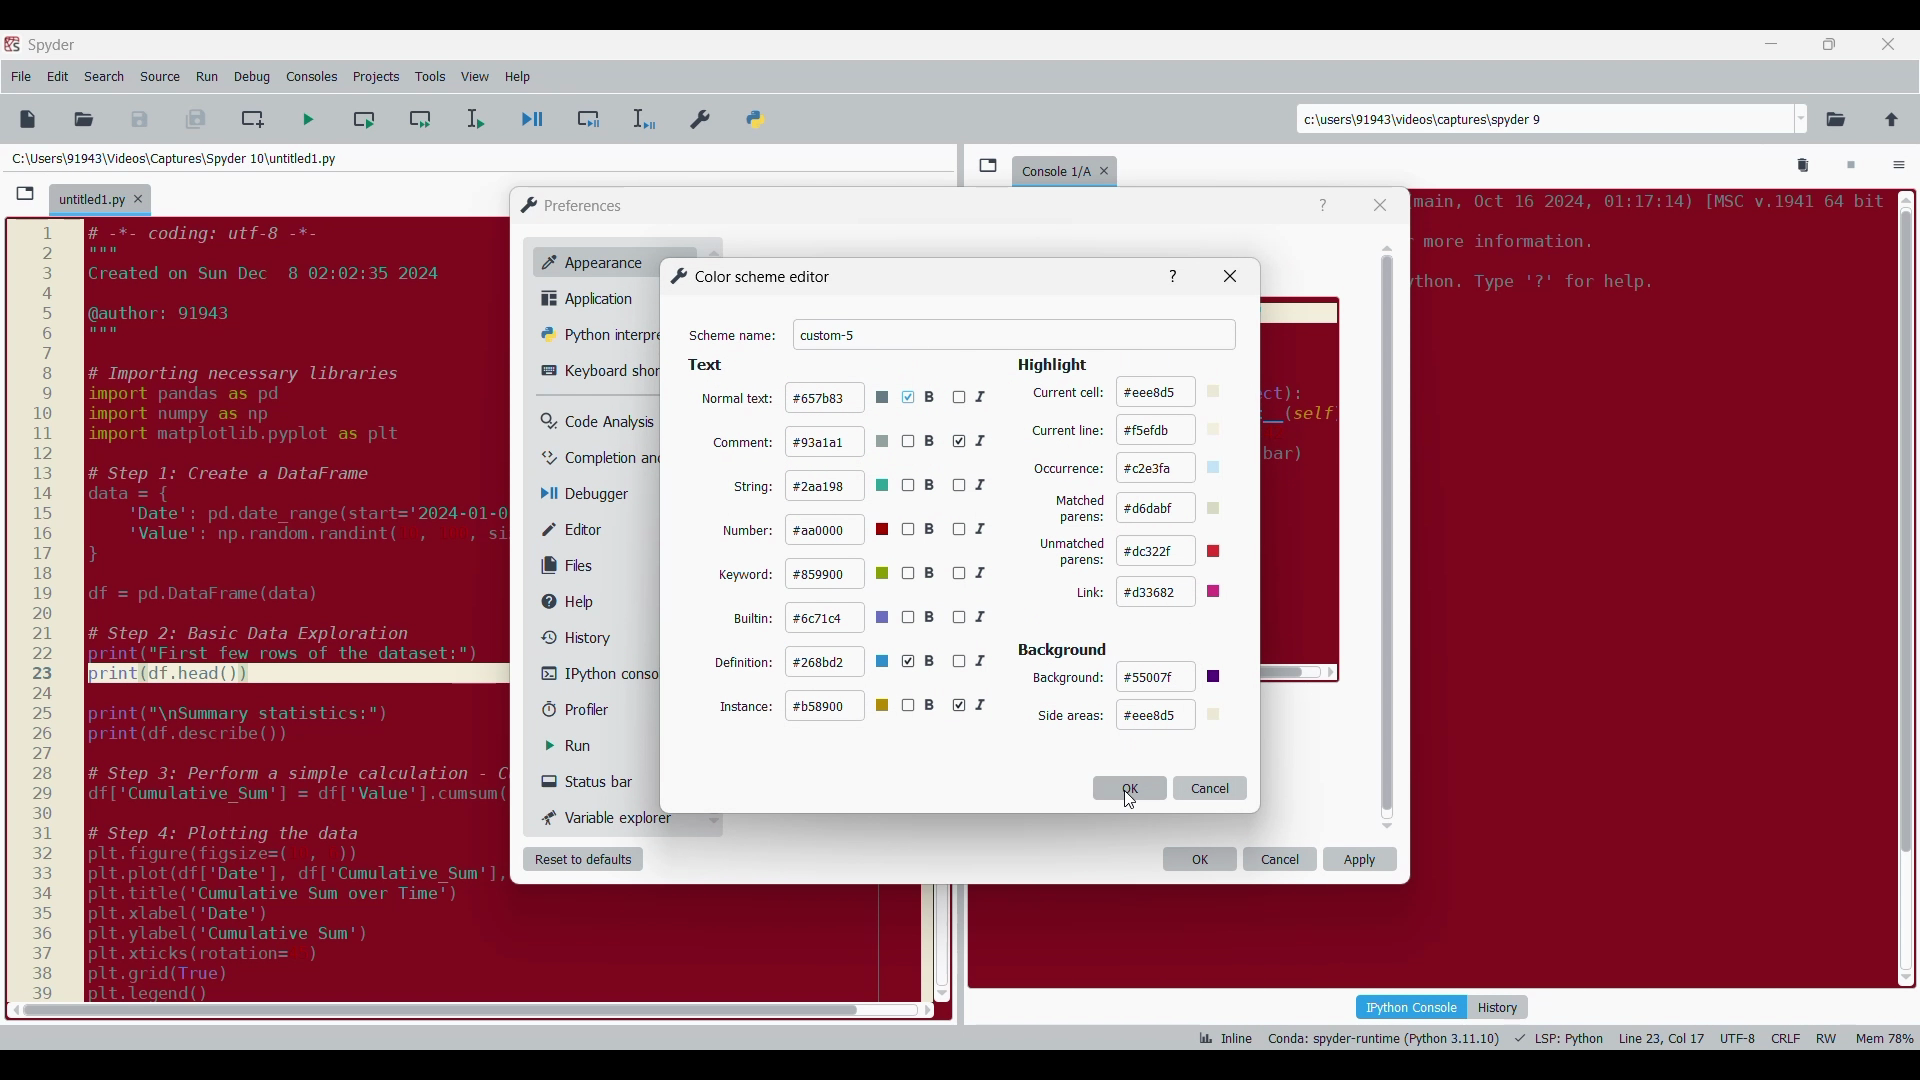 The width and height of the screenshot is (1920, 1080). Describe the element at coordinates (920, 530) in the screenshot. I see `B` at that location.